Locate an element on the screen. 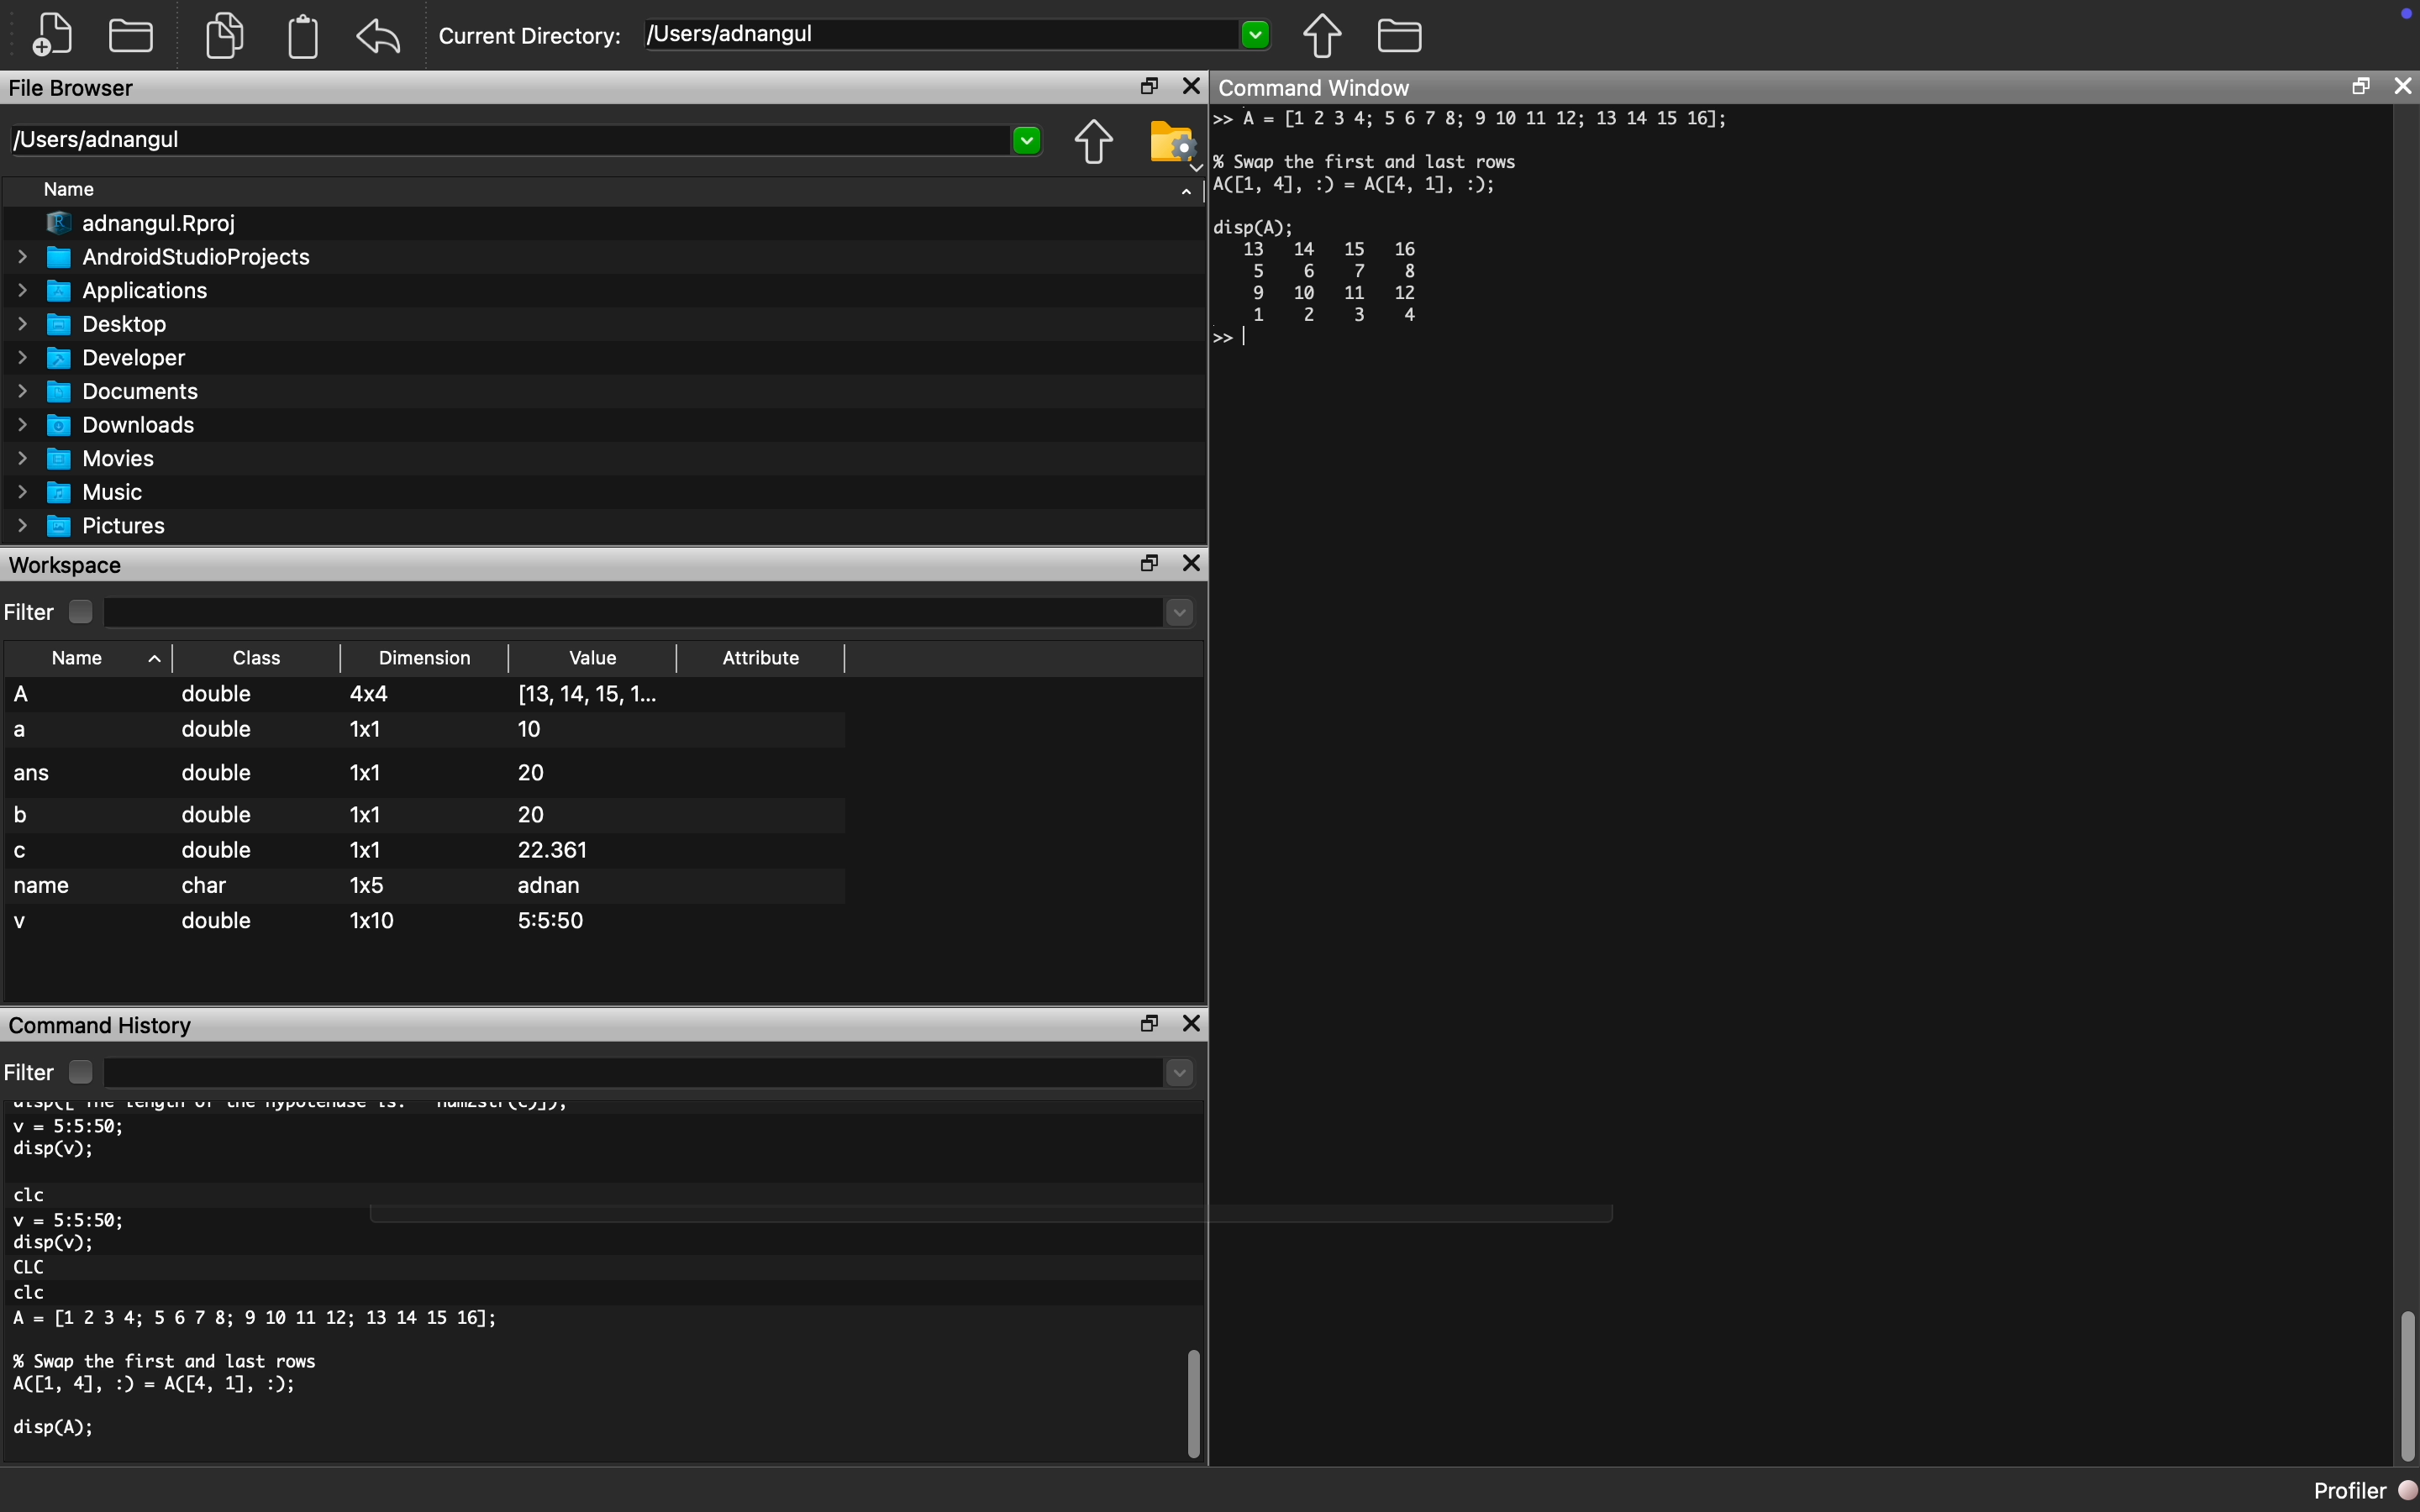 The width and height of the screenshot is (2420, 1512). Dropdown is located at coordinates (1178, 1076).